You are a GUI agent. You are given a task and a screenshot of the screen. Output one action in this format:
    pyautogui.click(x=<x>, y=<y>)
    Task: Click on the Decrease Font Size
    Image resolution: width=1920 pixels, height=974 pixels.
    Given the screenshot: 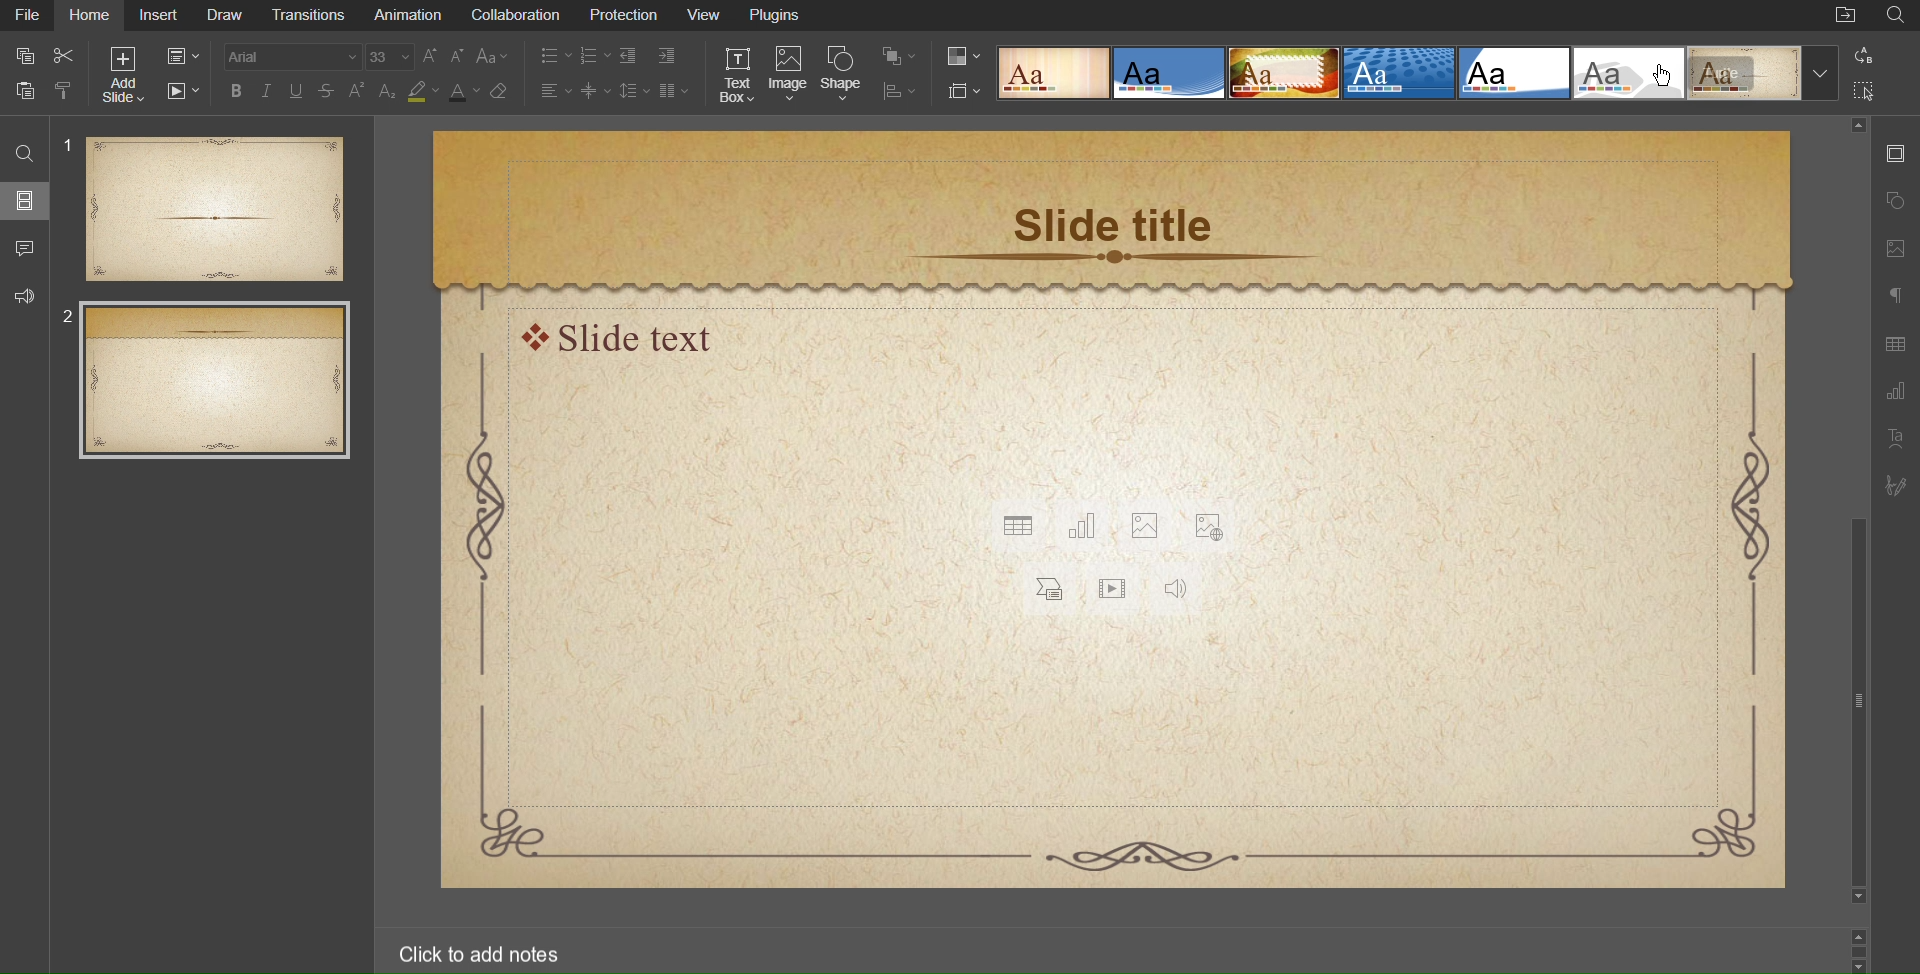 What is the action you would take?
    pyautogui.click(x=460, y=58)
    